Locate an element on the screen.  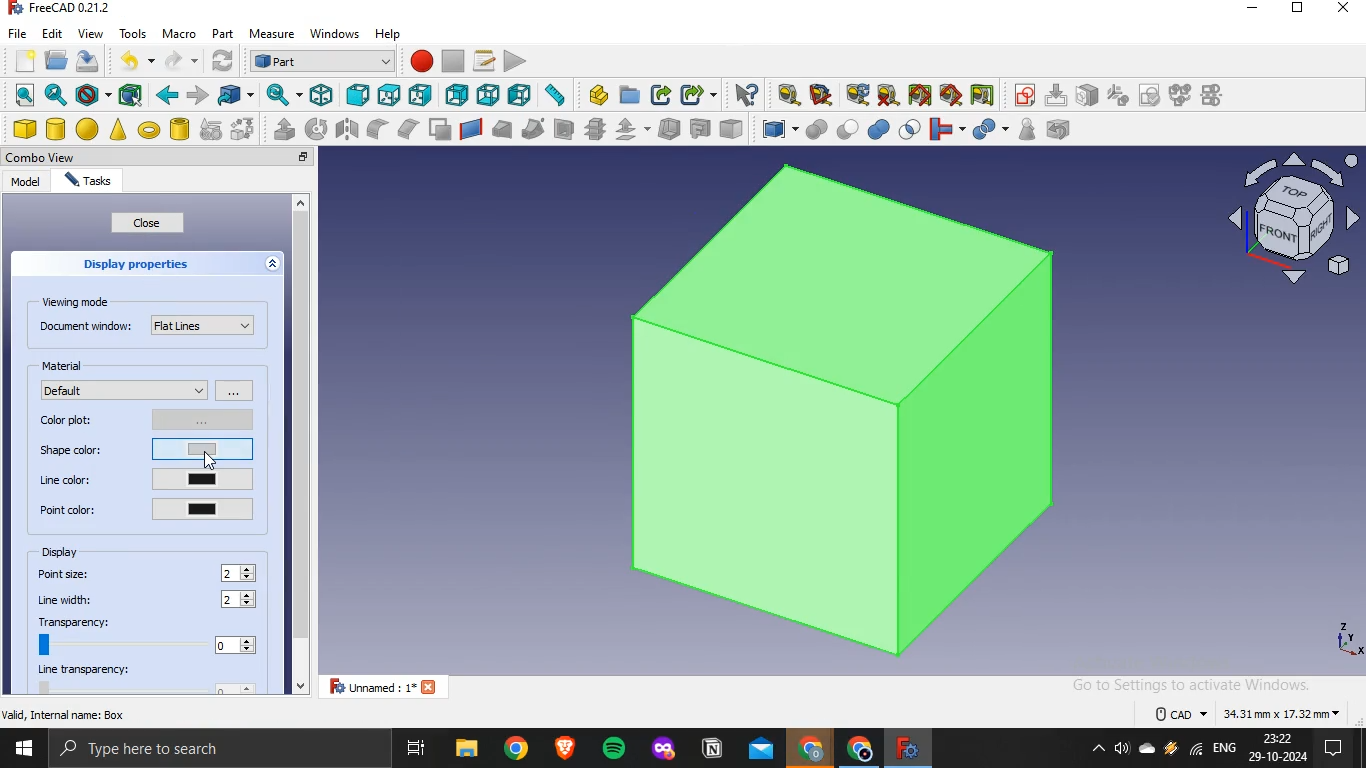
icon is located at coordinates (1118, 94).